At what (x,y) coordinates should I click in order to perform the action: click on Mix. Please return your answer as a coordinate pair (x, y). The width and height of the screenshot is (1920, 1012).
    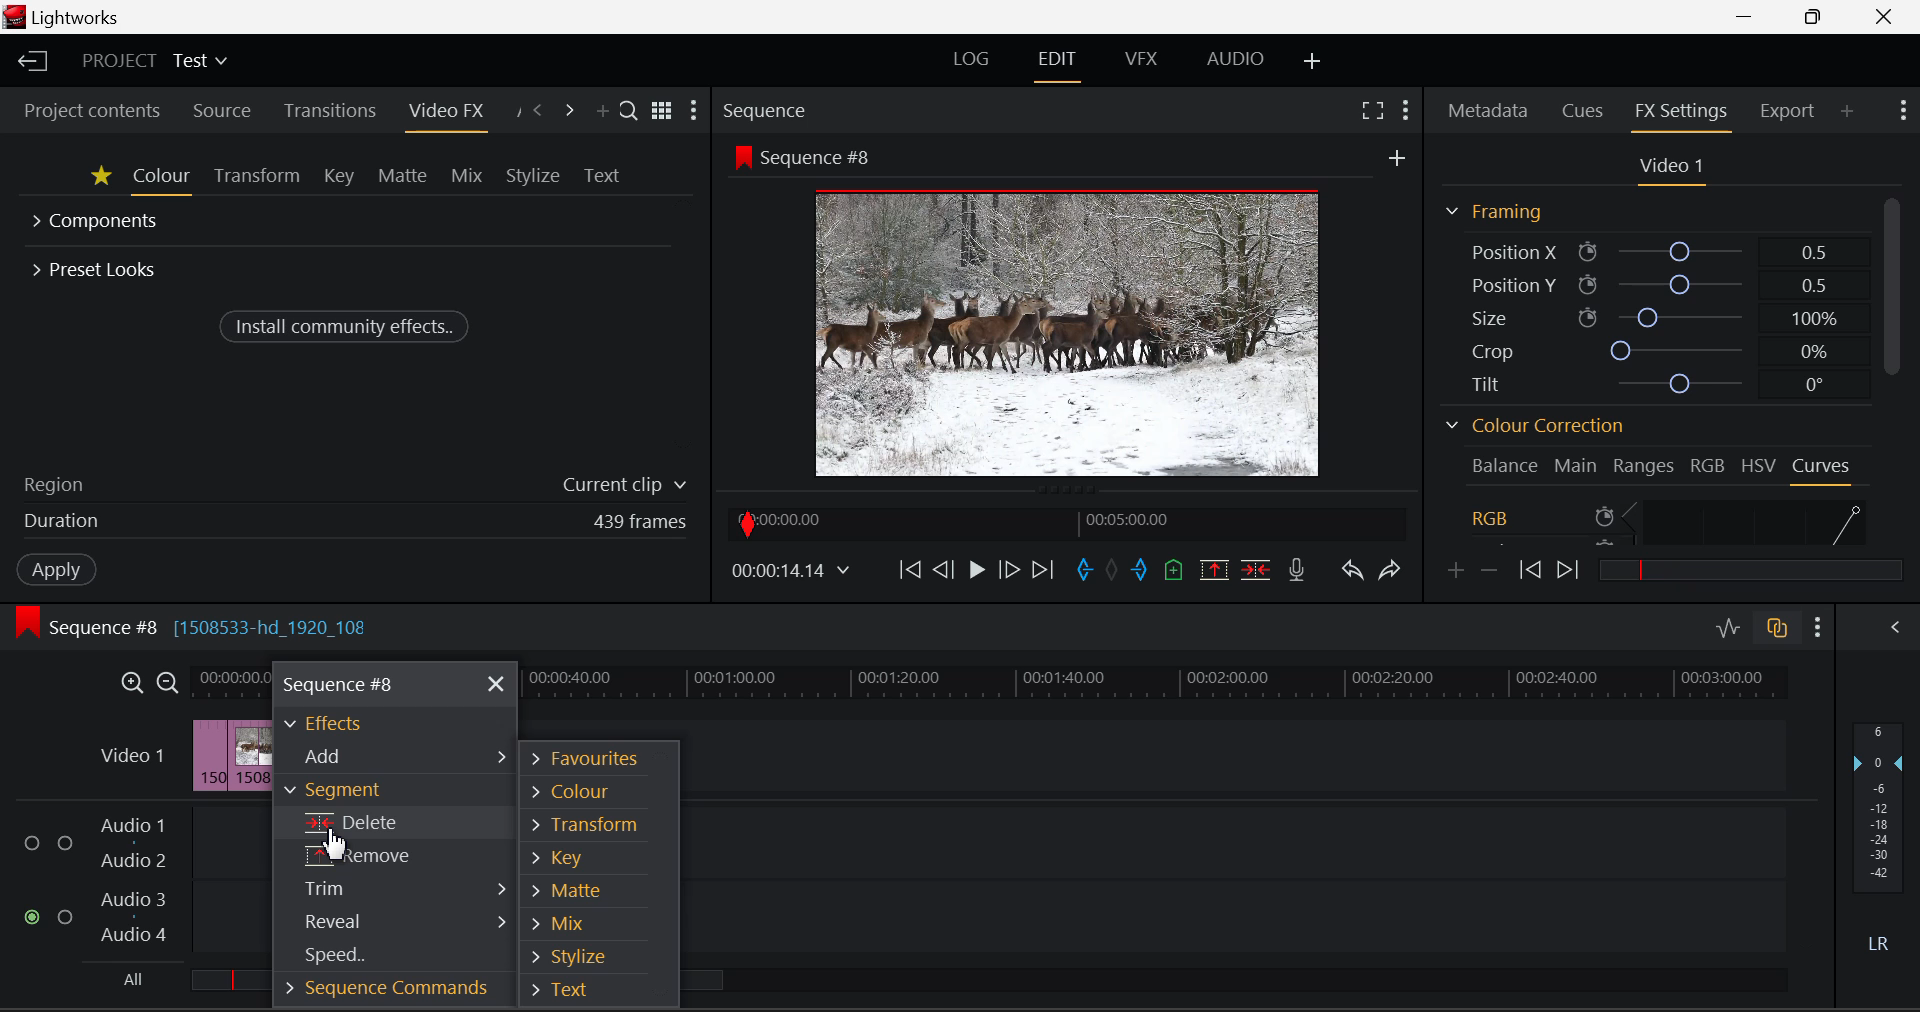
    Looking at the image, I should click on (568, 922).